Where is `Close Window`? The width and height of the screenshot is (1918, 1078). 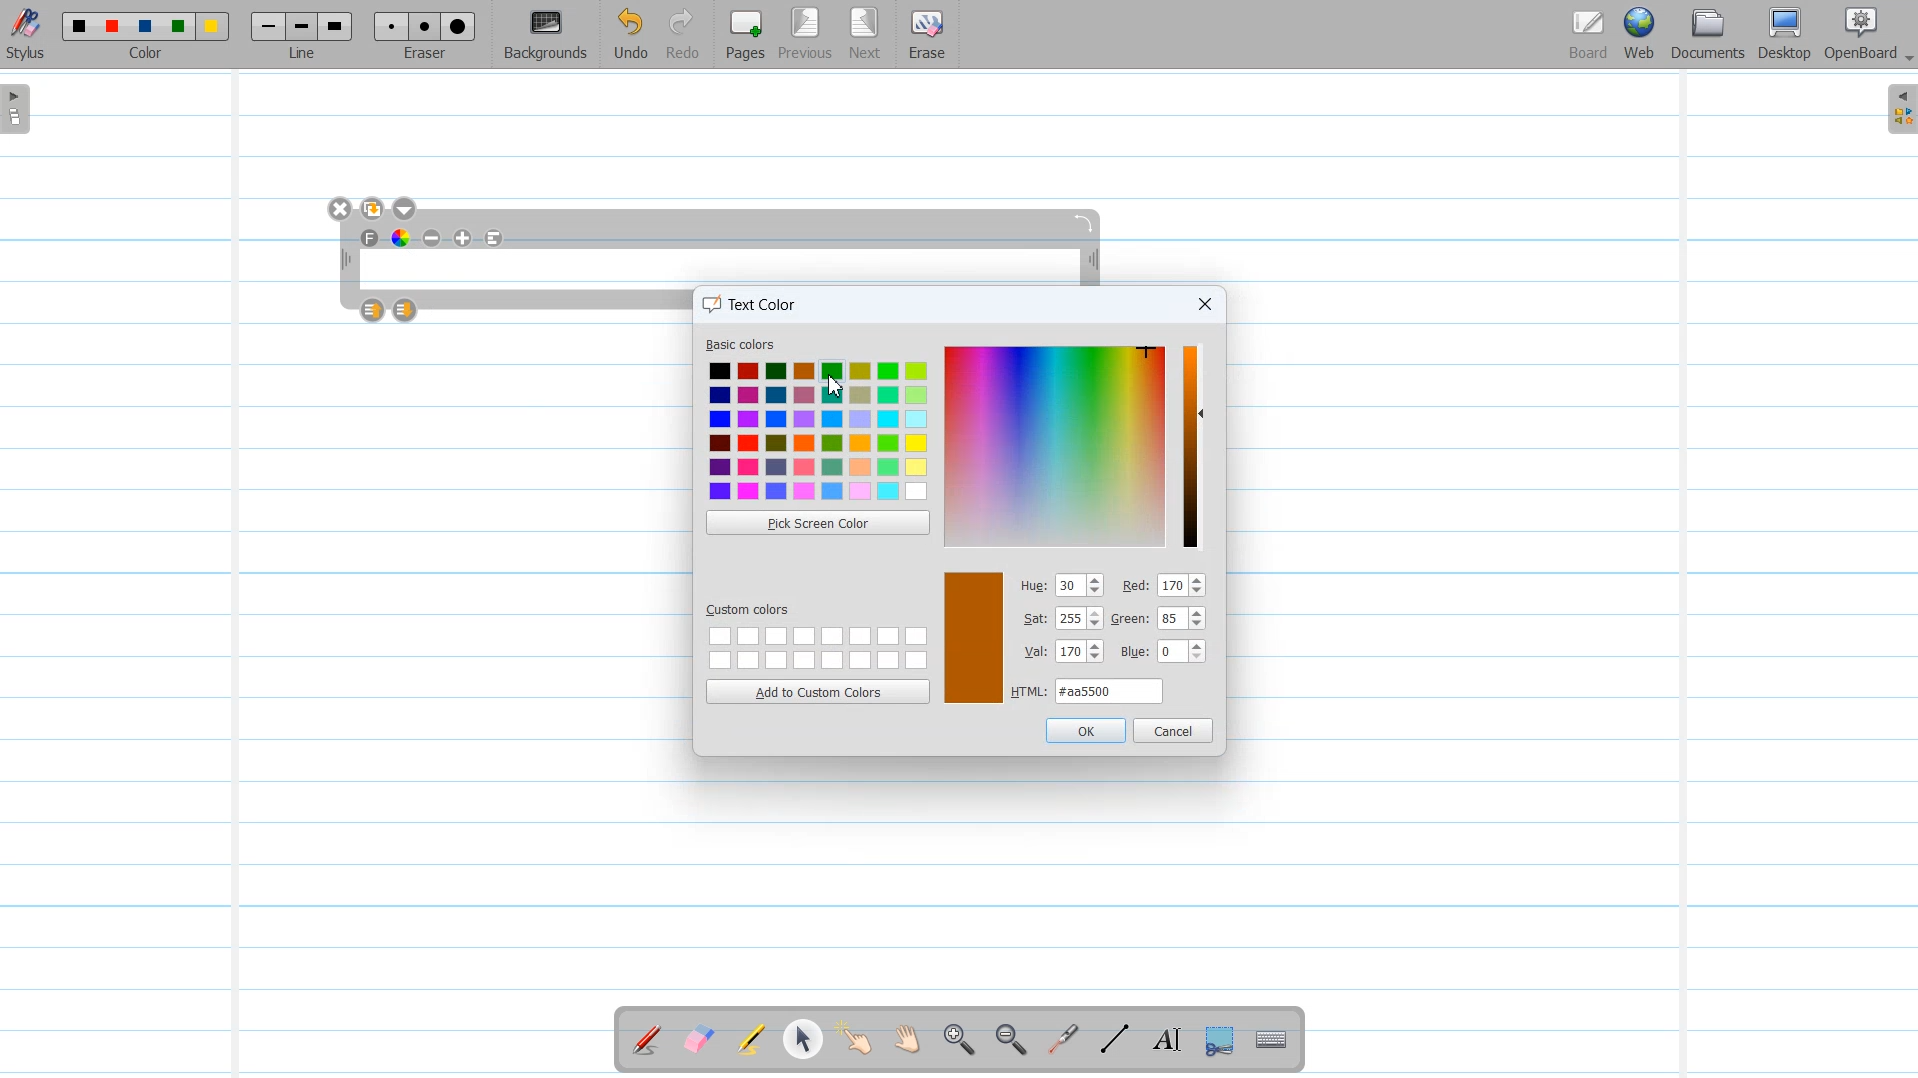
Close Window is located at coordinates (341, 209).